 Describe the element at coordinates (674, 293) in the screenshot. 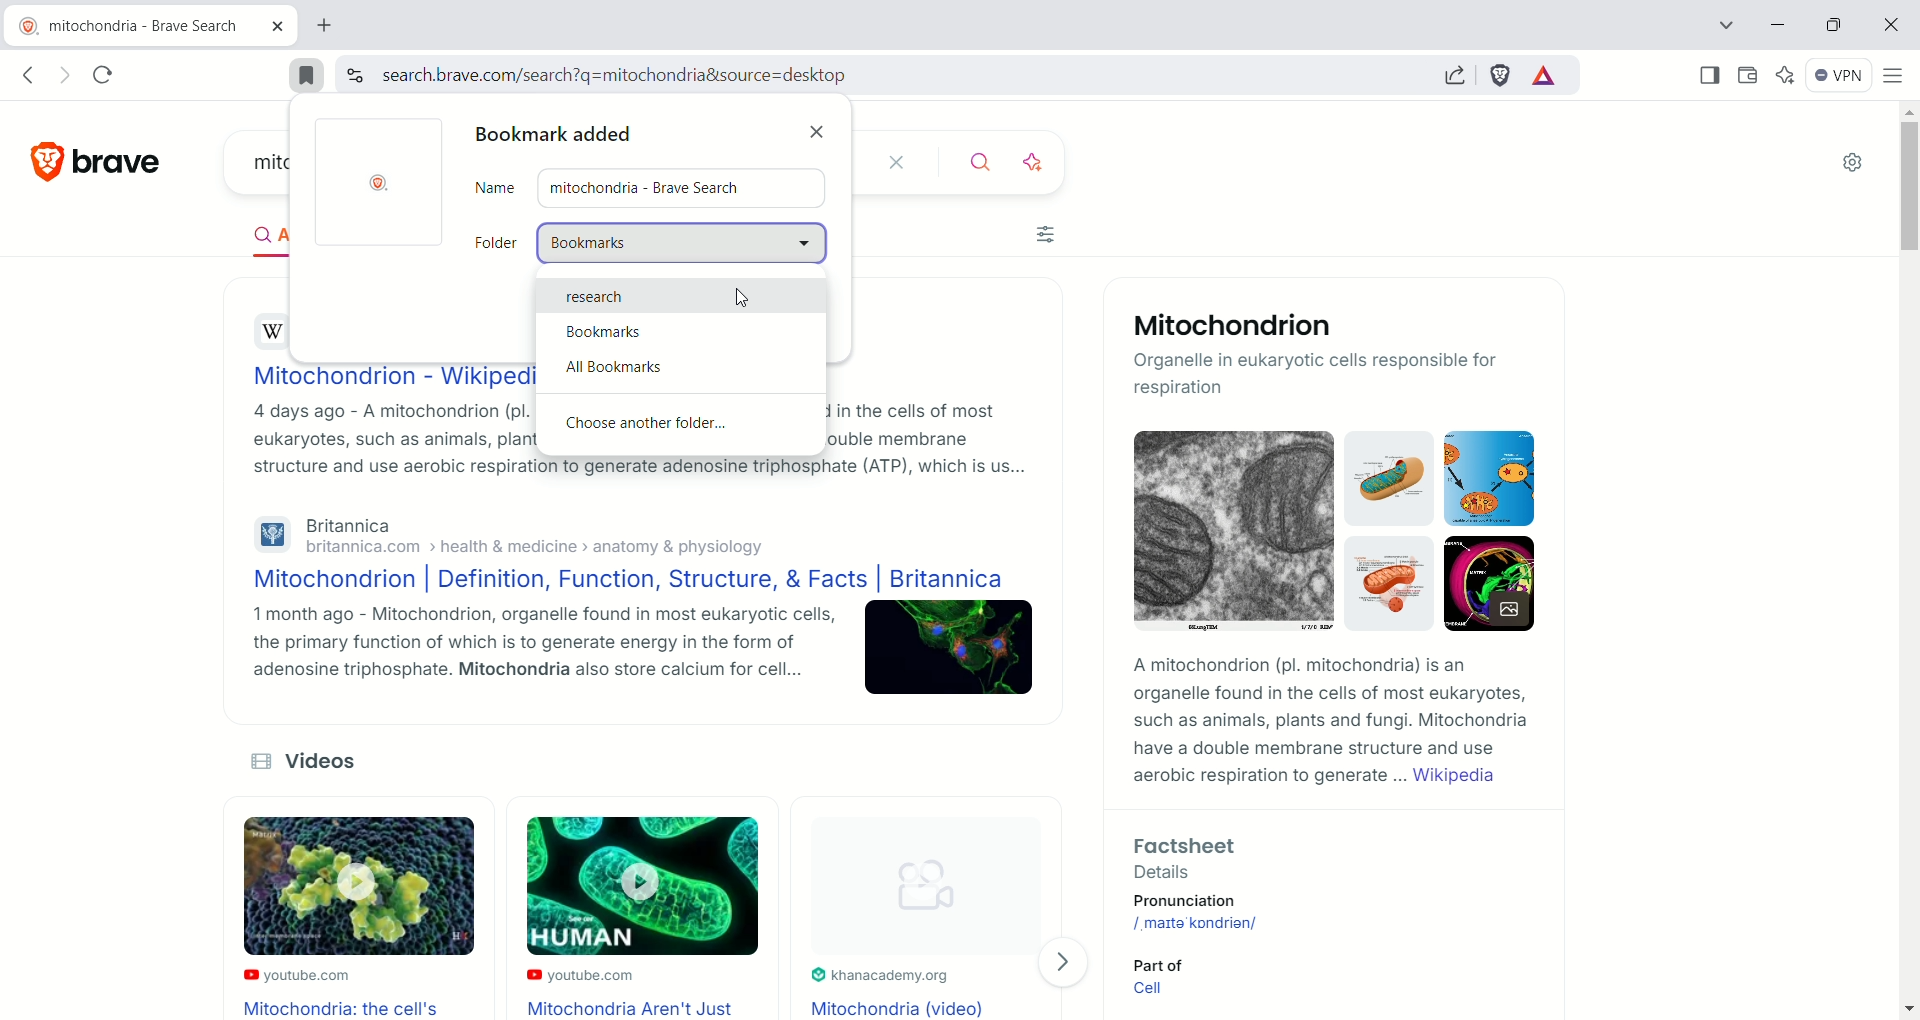

I see `research` at that location.